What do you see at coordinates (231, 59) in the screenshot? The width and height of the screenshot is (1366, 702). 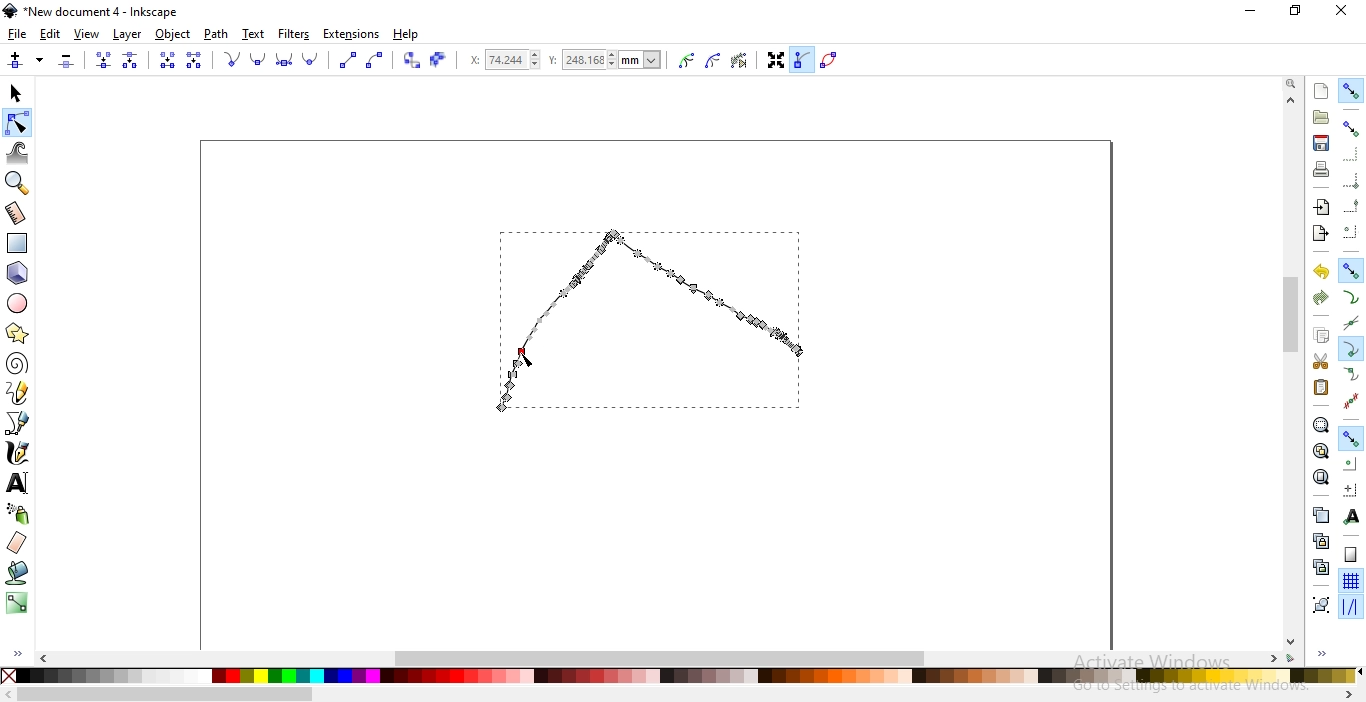 I see `make selected nodes corner` at bounding box center [231, 59].